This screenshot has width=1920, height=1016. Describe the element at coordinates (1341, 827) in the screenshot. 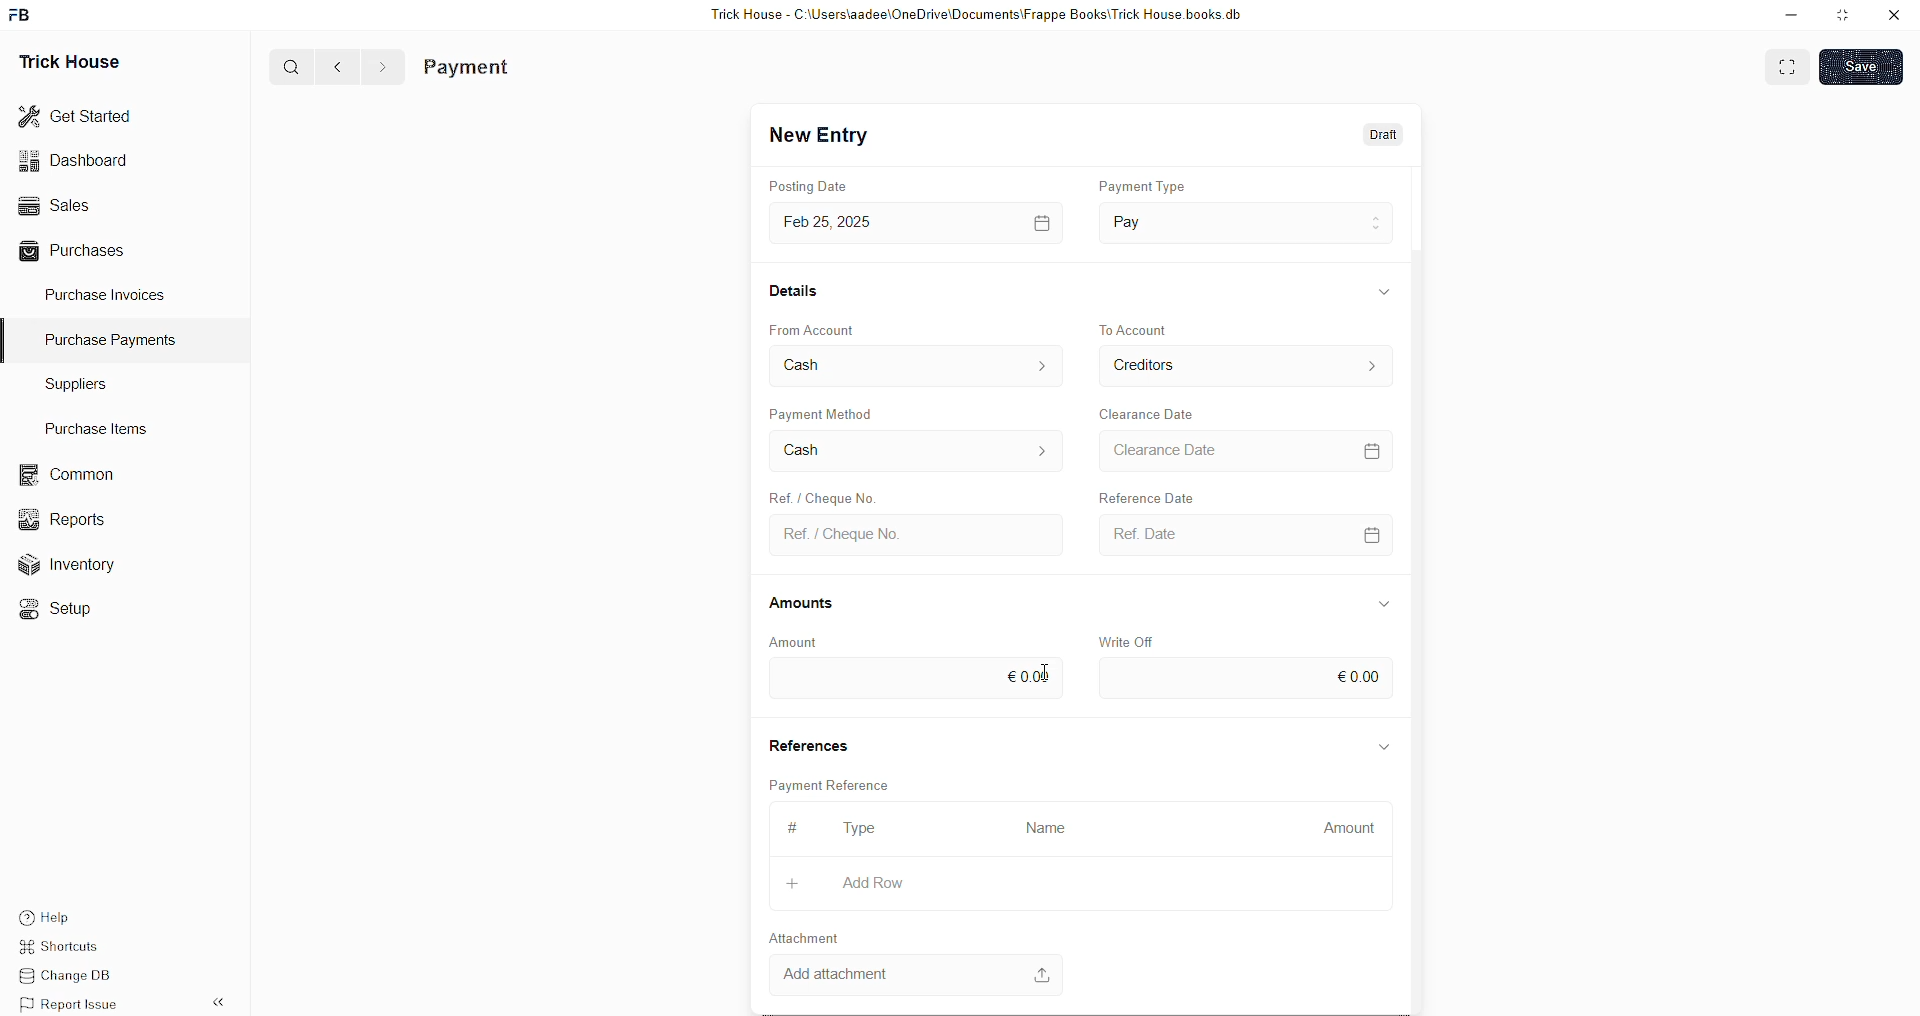

I see `Amount` at that location.